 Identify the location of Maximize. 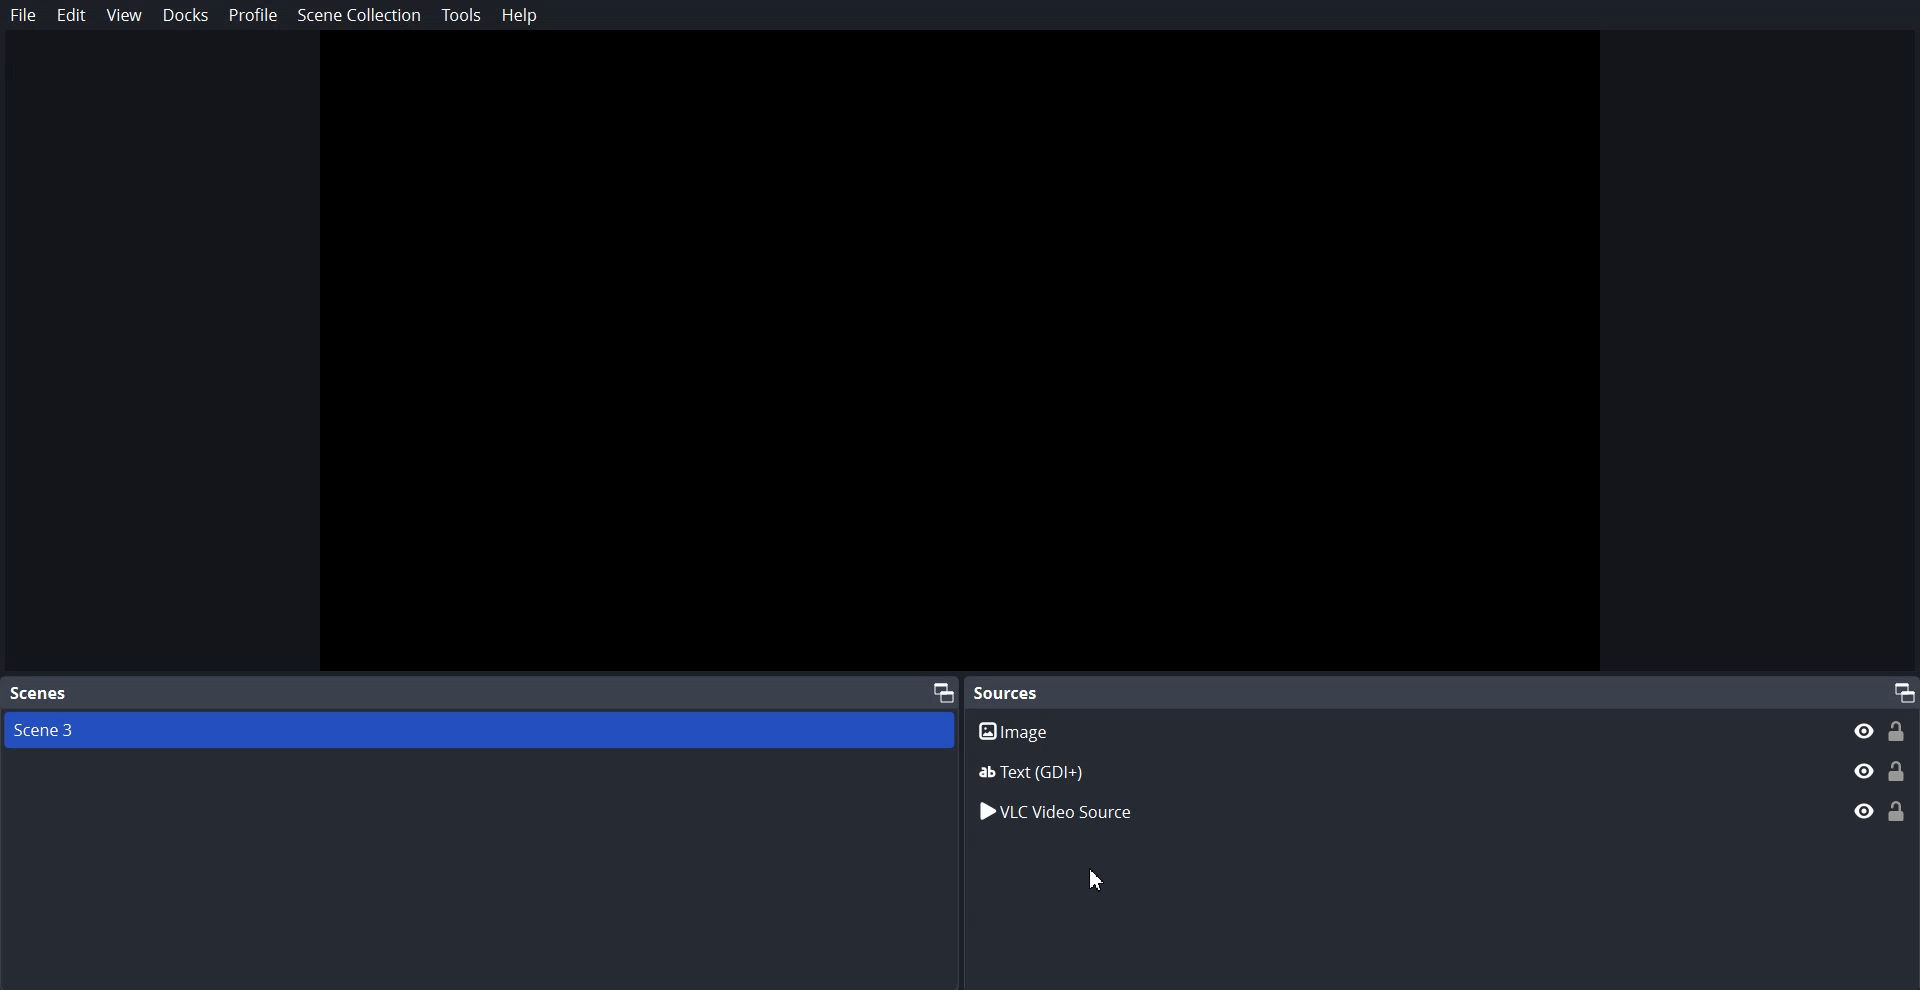
(1904, 691).